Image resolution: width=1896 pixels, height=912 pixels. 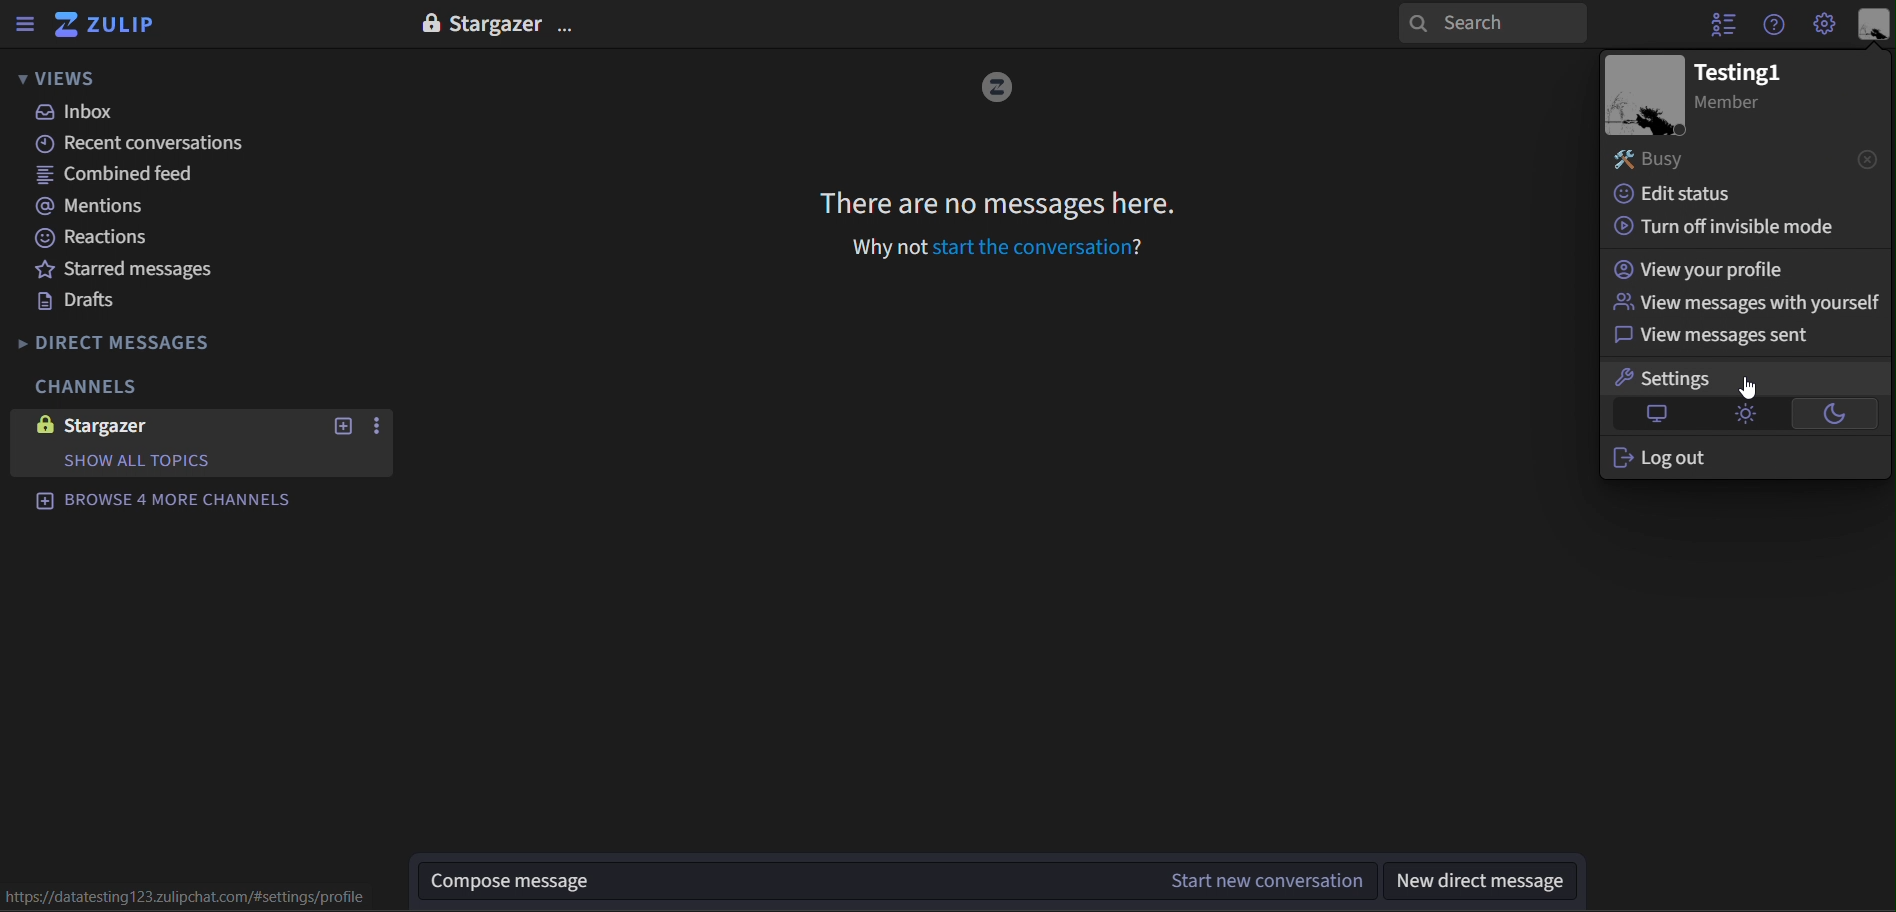 What do you see at coordinates (102, 207) in the screenshot?
I see `mentions` at bounding box center [102, 207].